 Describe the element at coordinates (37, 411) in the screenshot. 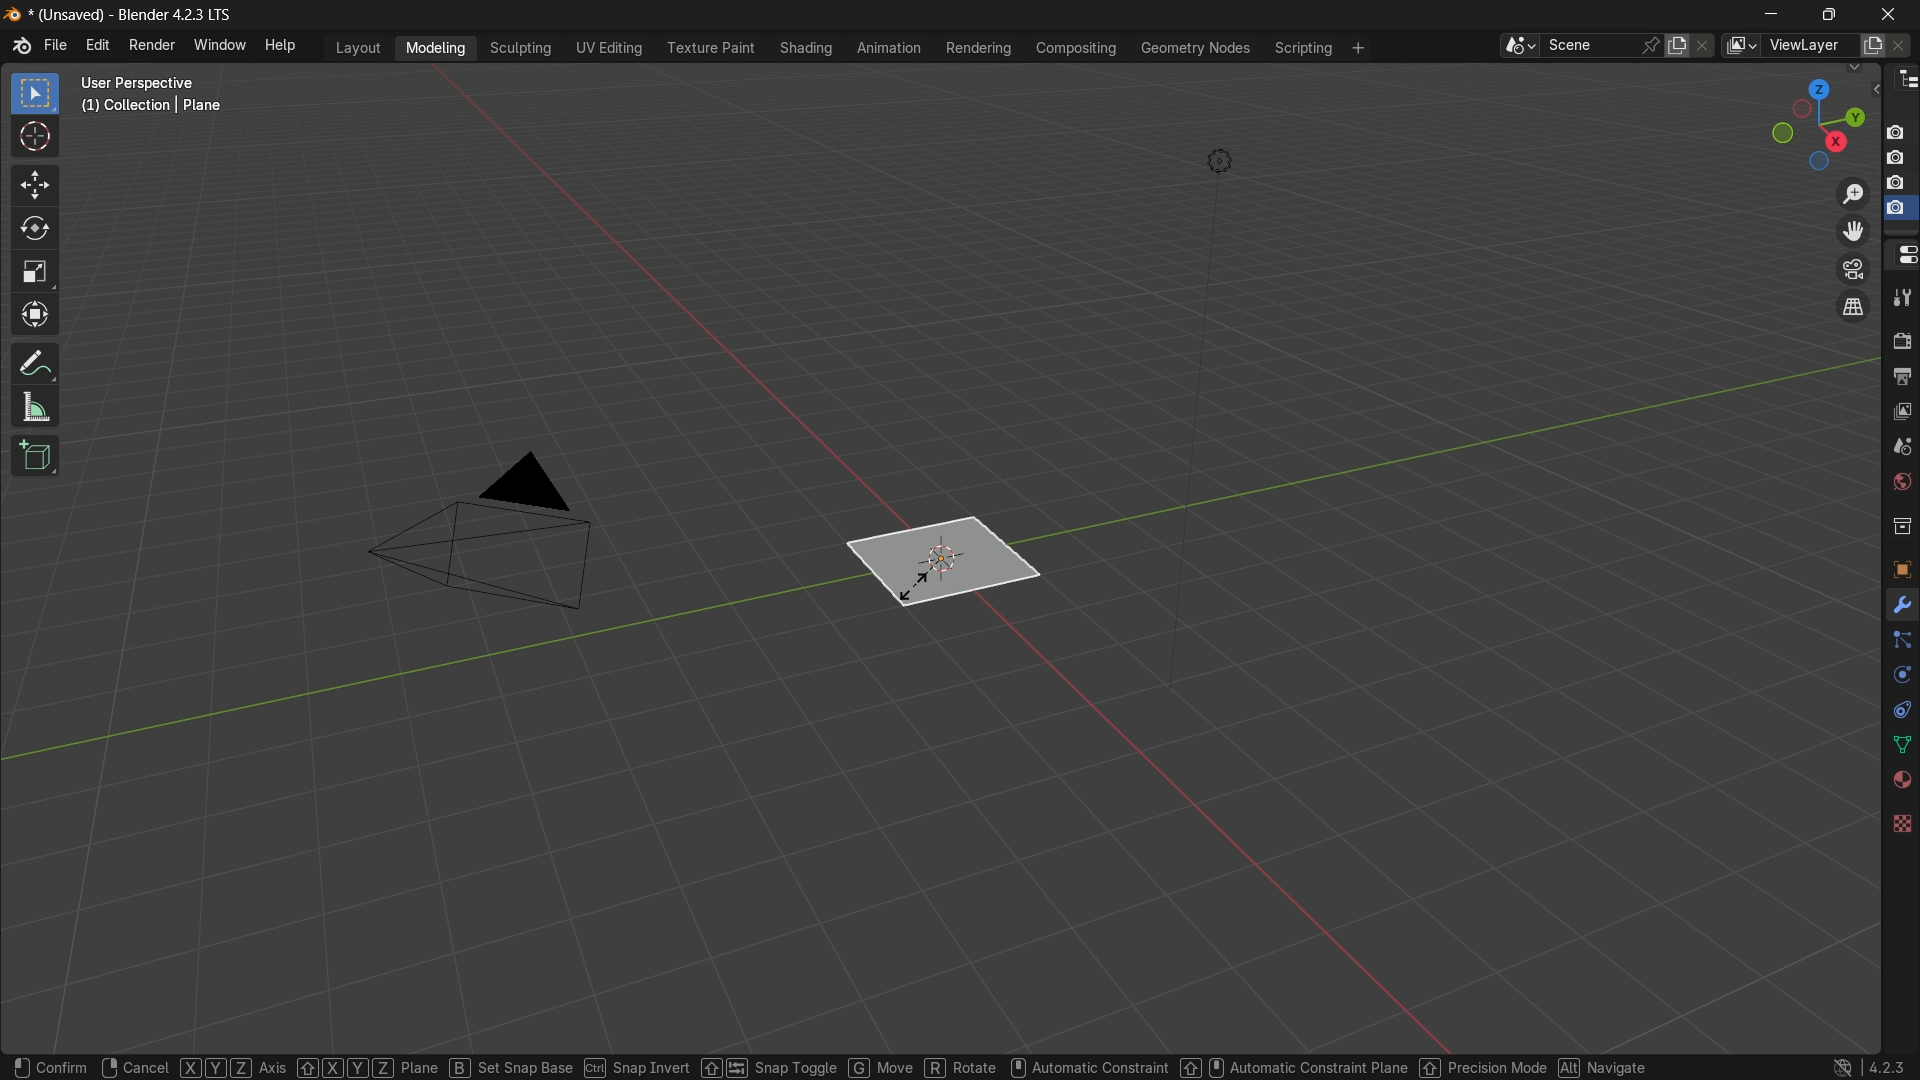

I see `measure` at that location.